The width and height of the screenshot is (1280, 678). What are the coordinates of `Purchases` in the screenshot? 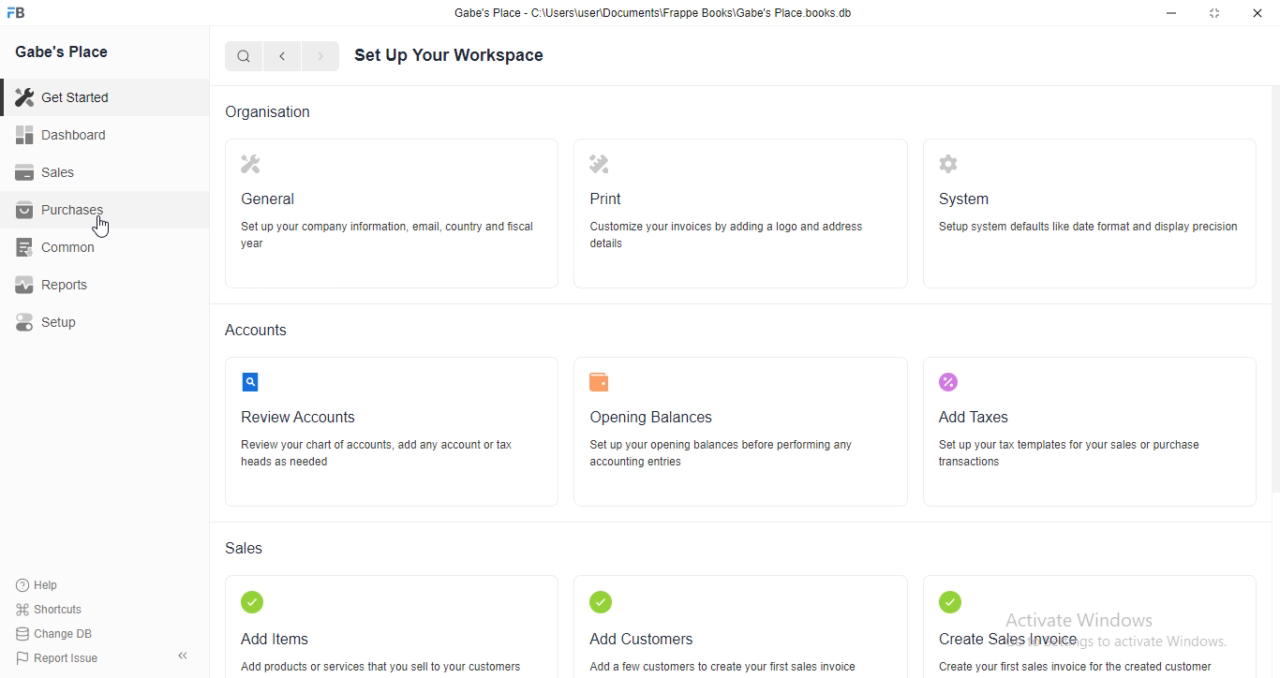 It's located at (57, 211).